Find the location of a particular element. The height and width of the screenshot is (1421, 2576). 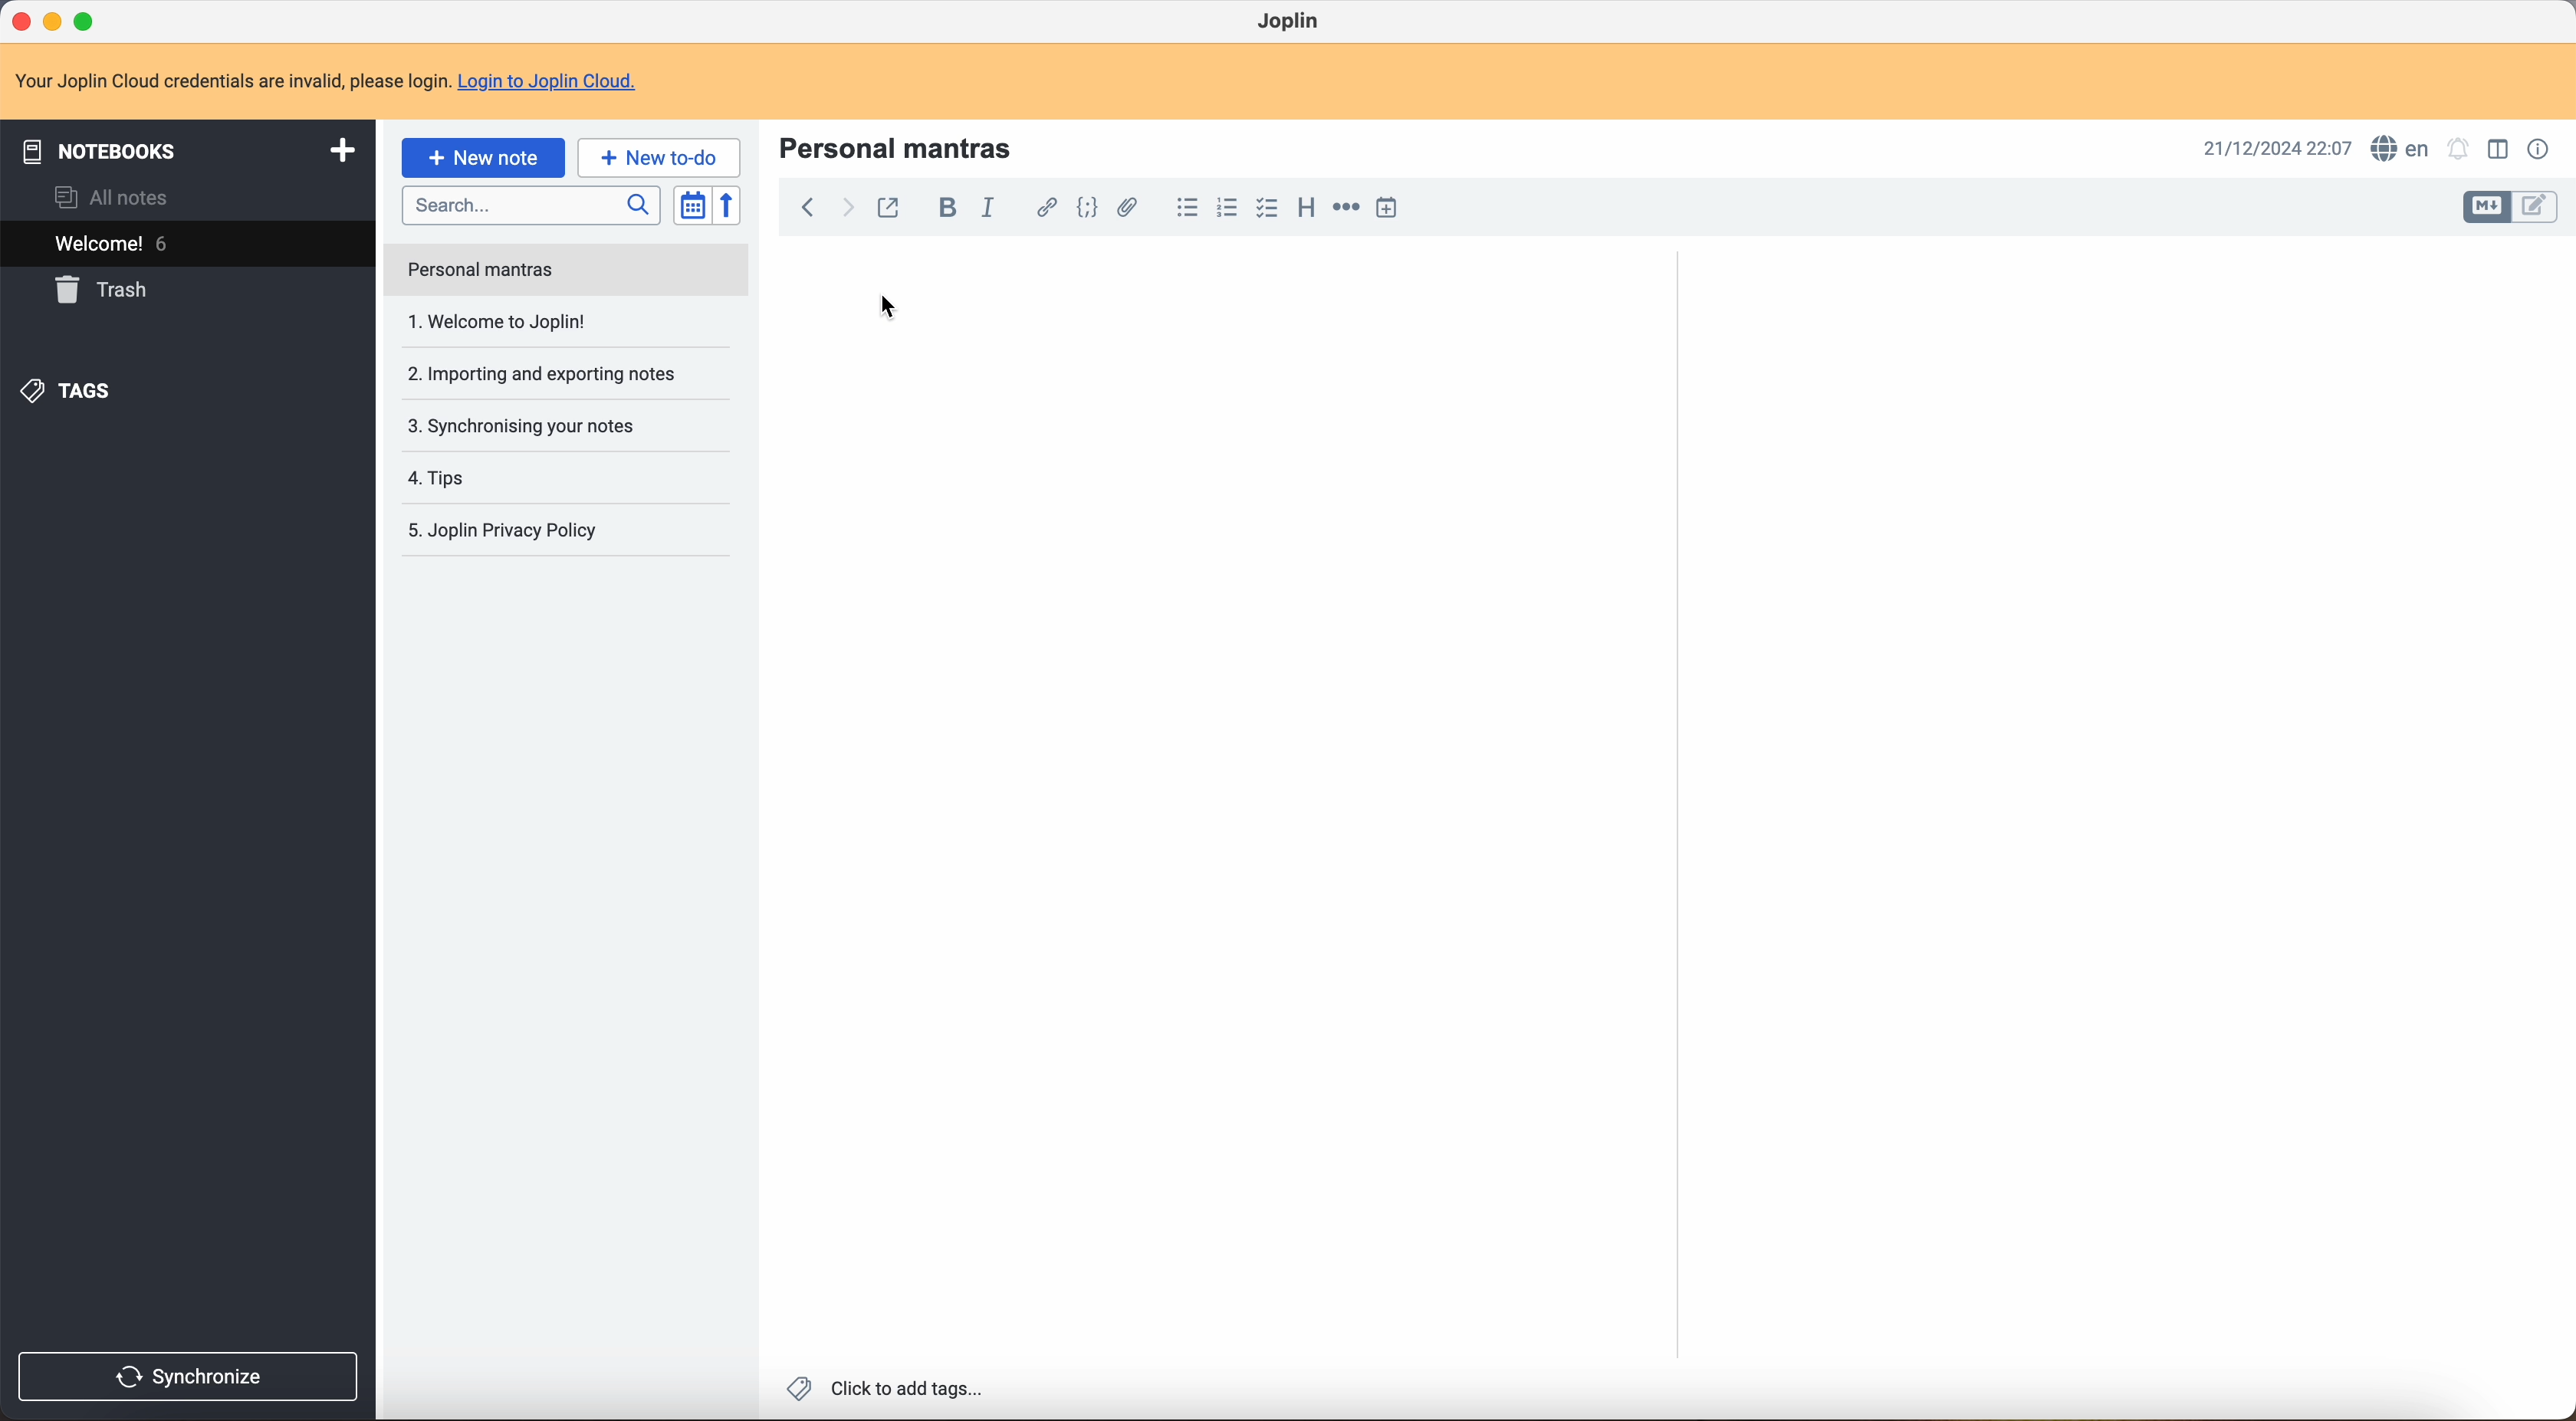

search bar is located at coordinates (533, 207).